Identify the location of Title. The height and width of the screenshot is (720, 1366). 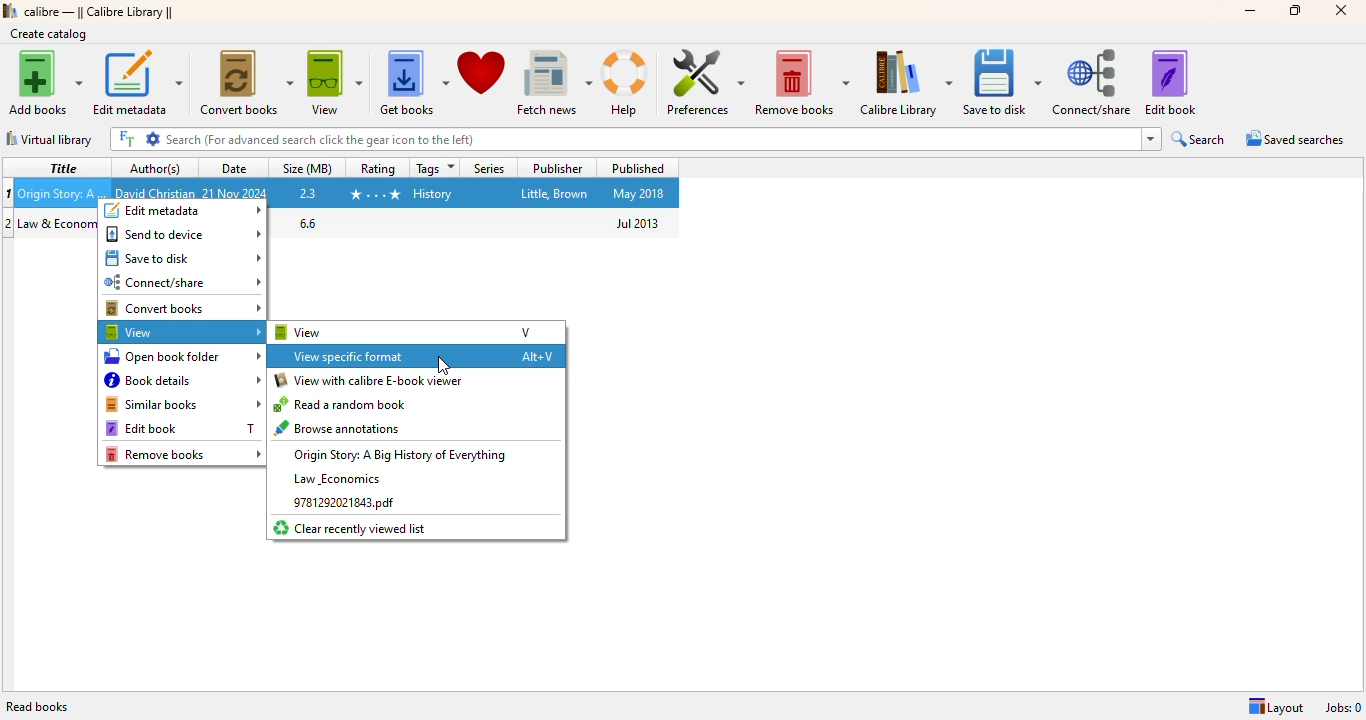
(63, 191).